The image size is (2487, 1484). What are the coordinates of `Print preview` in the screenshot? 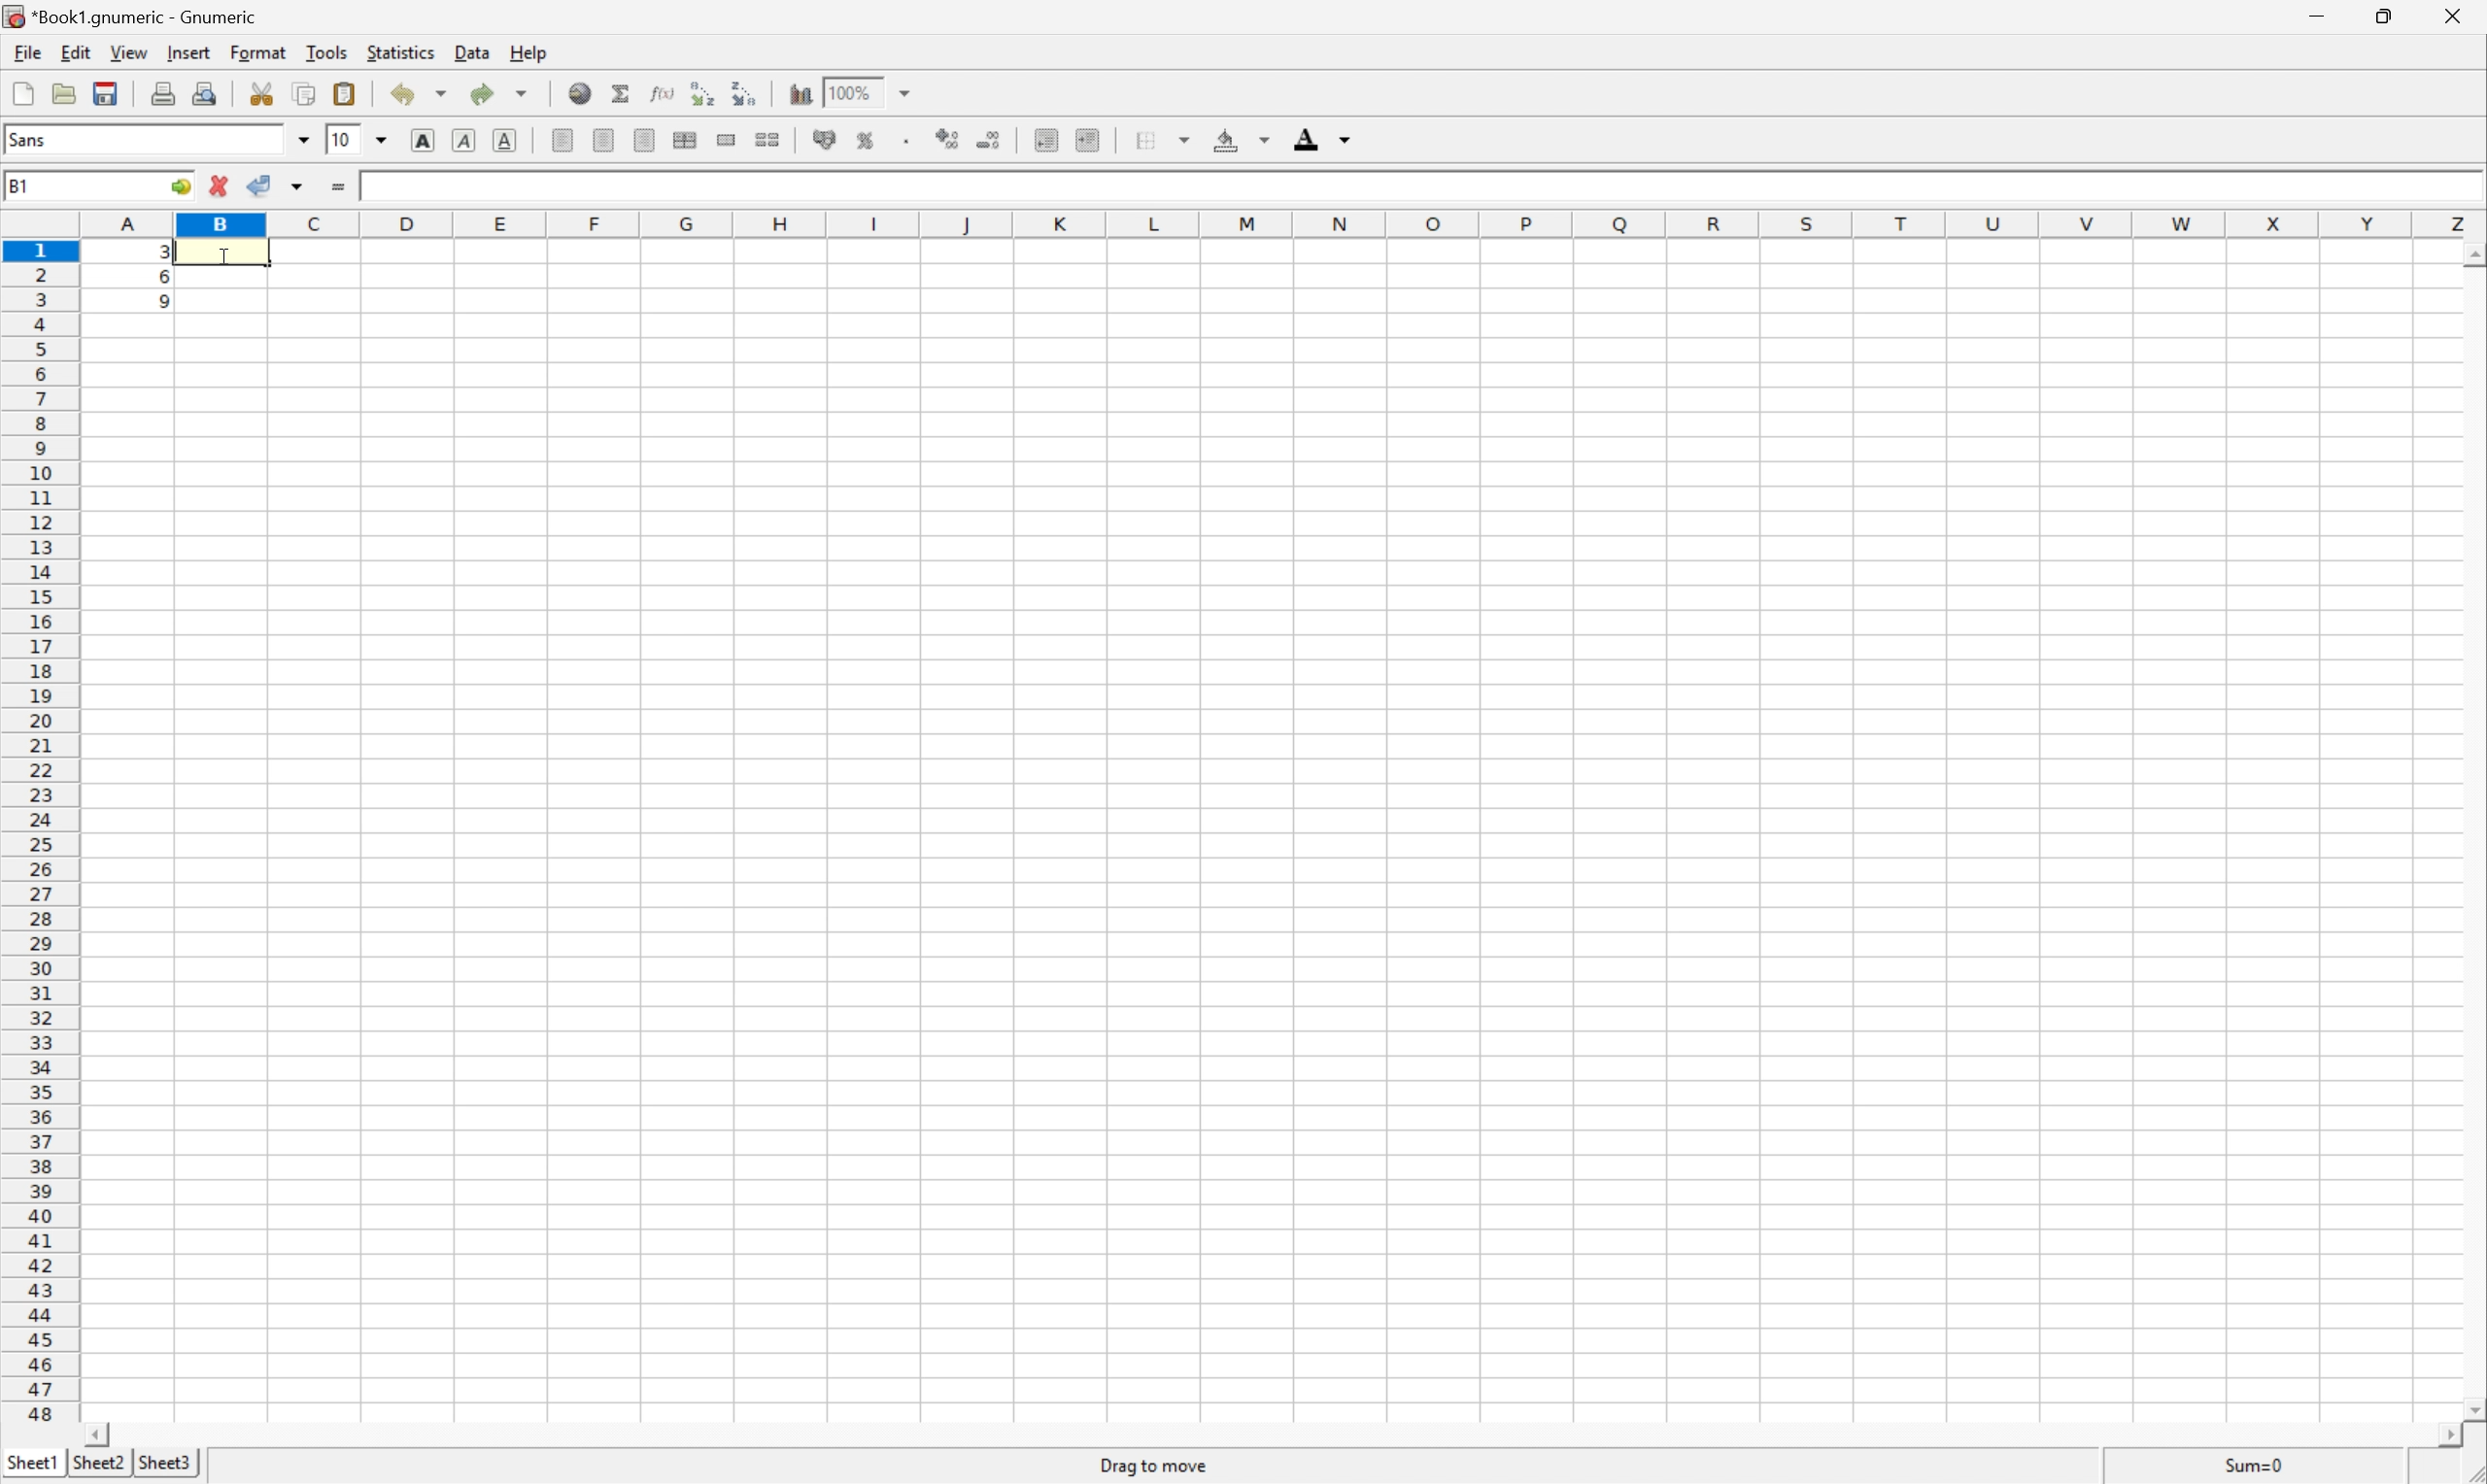 It's located at (207, 90).